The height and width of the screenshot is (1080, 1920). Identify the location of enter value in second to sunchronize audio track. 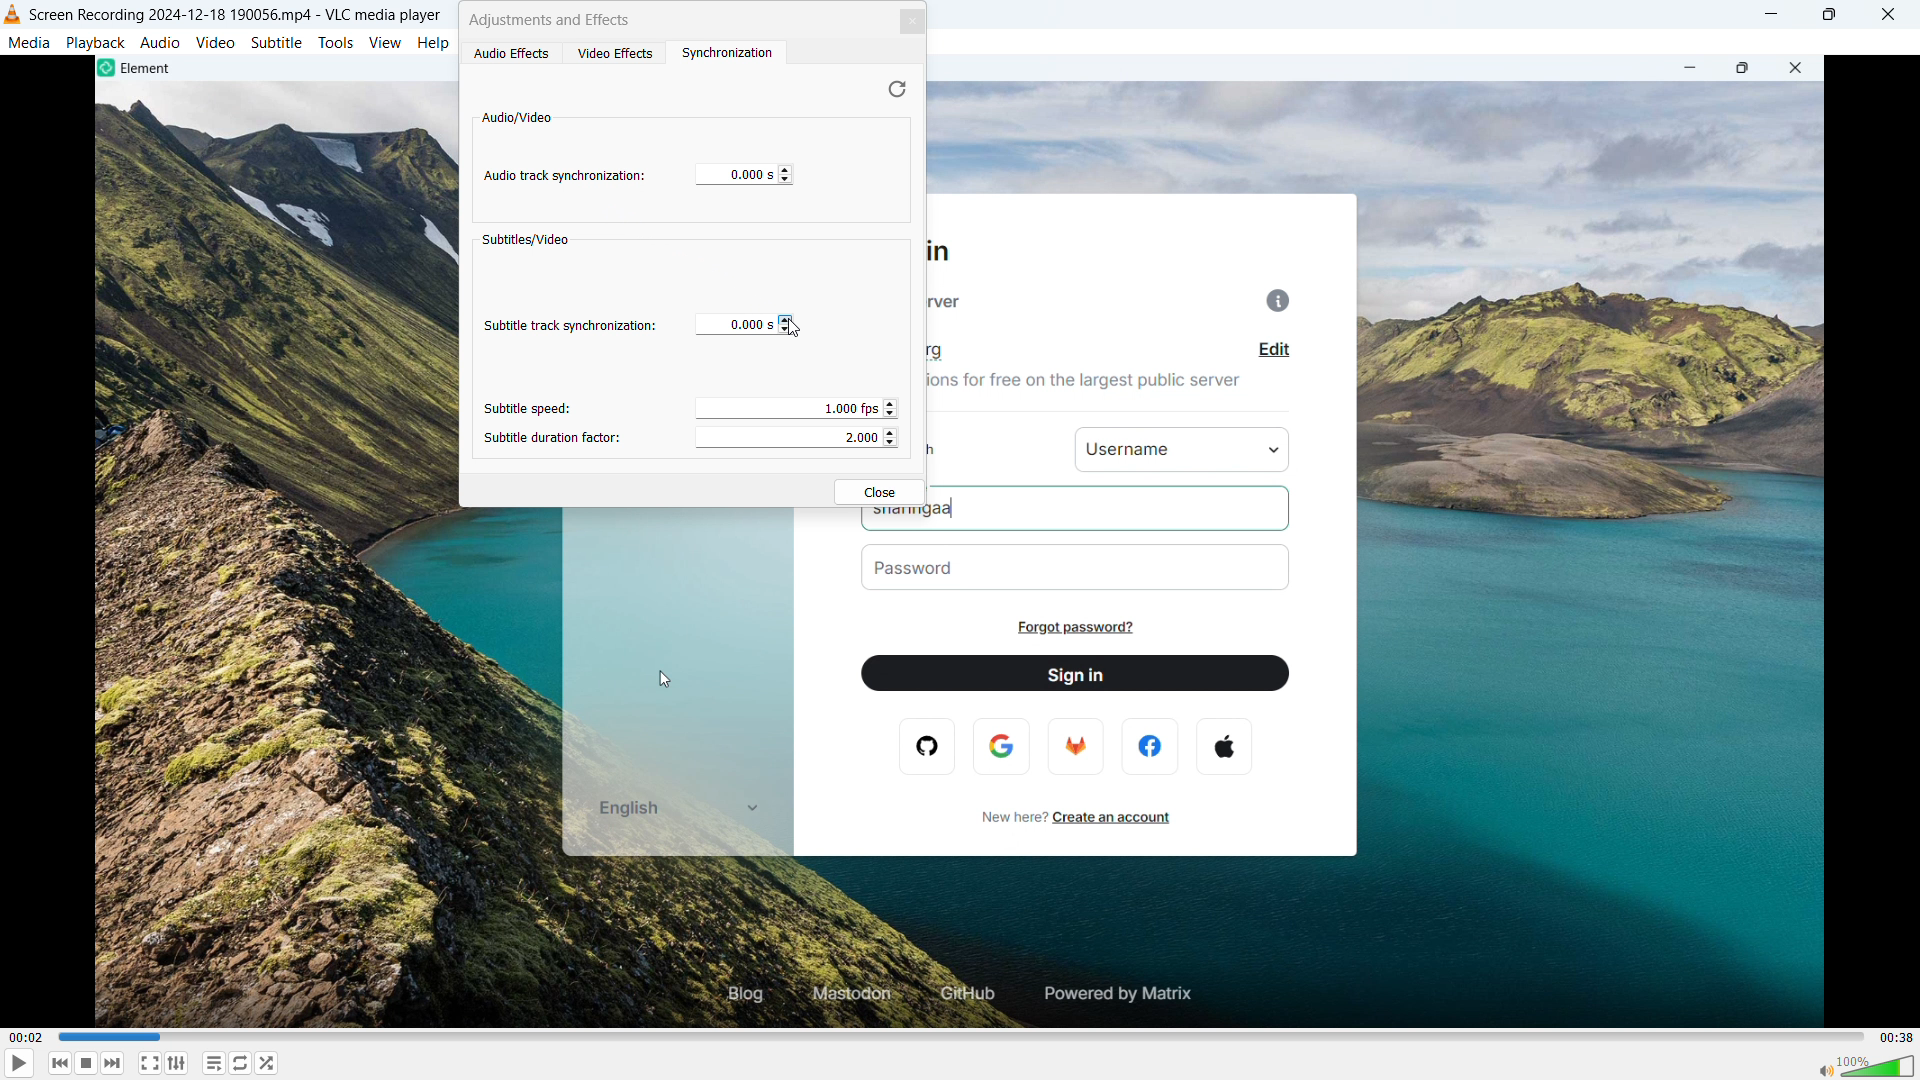
(736, 174).